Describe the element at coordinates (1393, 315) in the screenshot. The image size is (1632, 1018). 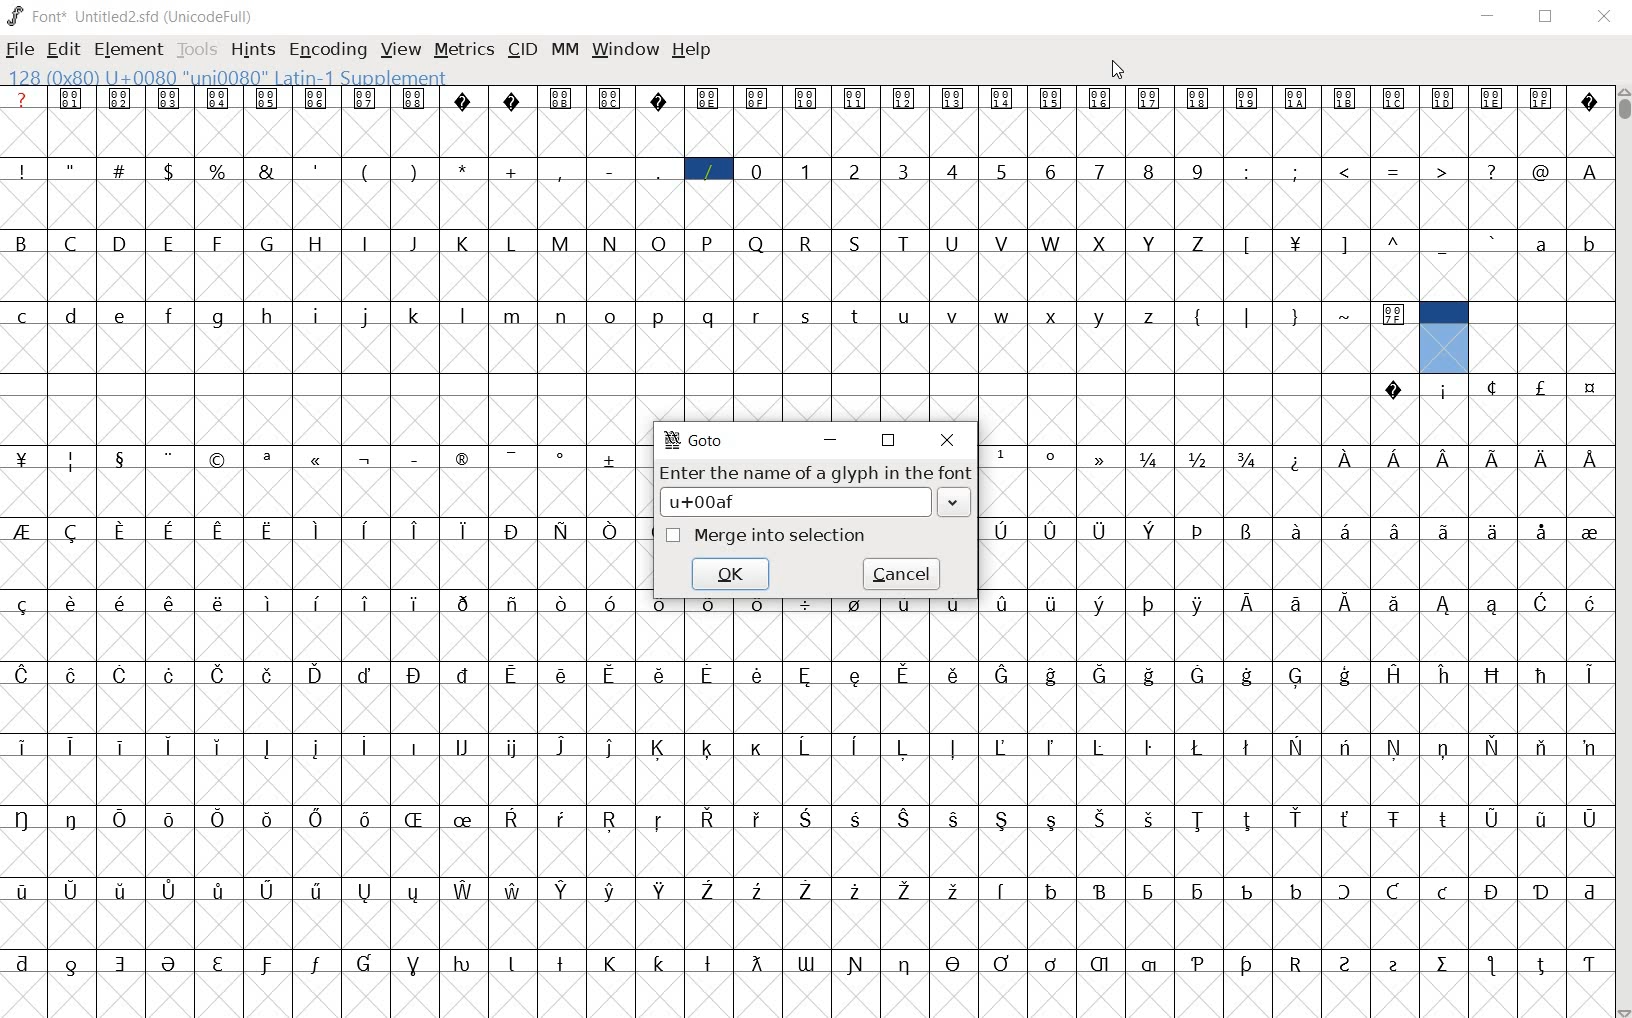
I see `Symbol` at that location.